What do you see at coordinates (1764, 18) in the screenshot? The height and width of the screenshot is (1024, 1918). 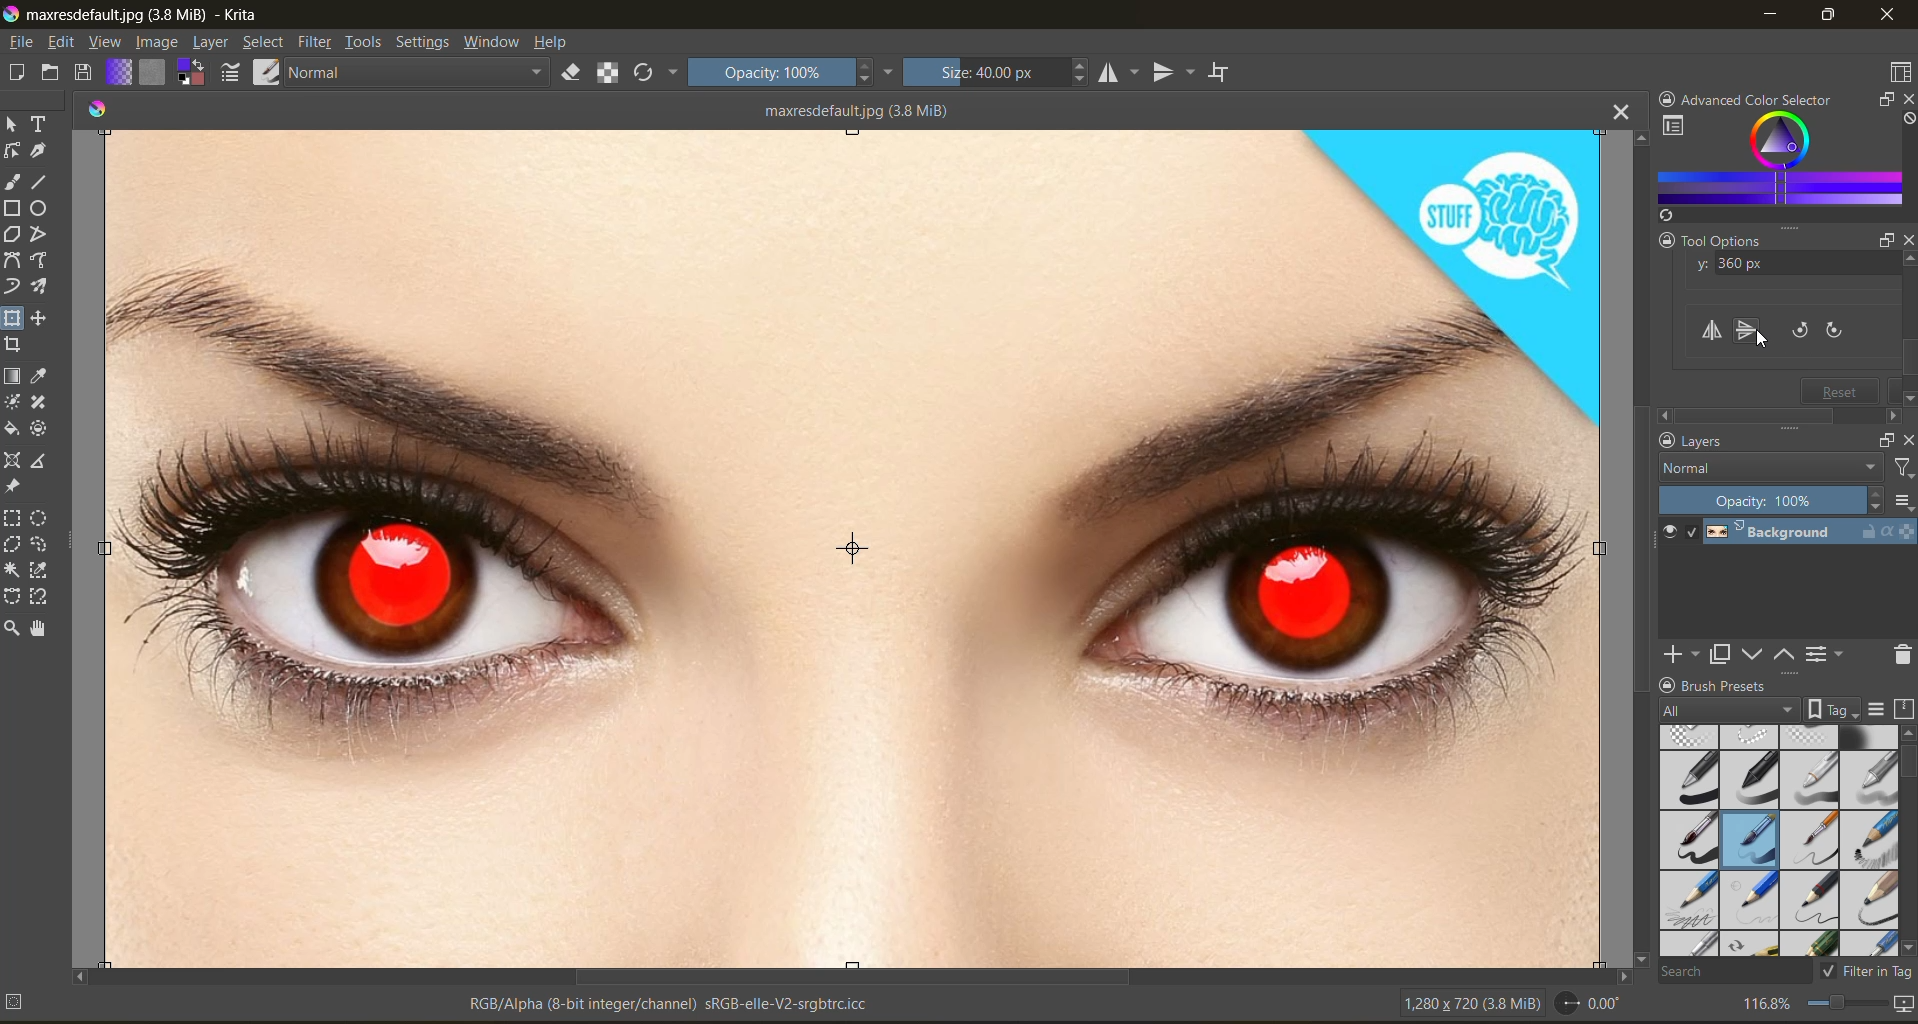 I see `minimize` at bounding box center [1764, 18].